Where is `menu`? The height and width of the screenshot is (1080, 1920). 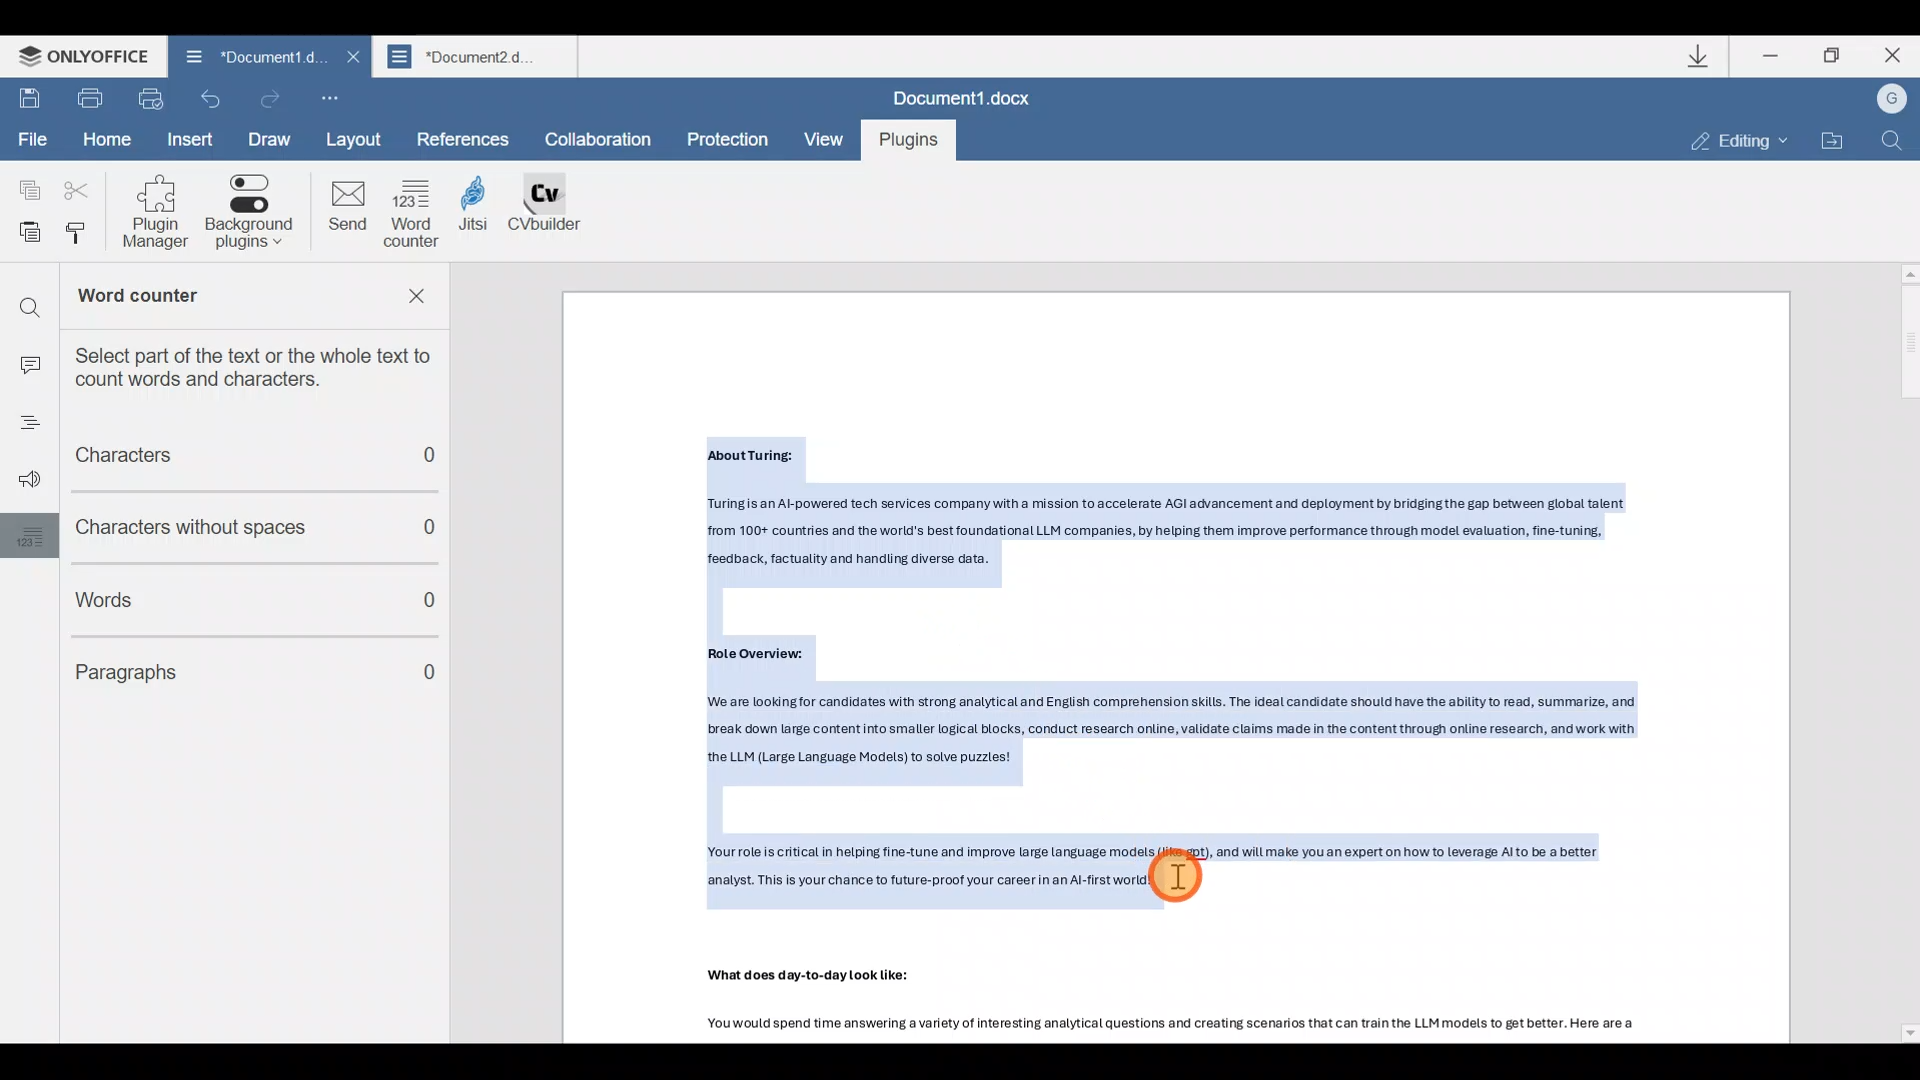
menu is located at coordinates (22, 427).